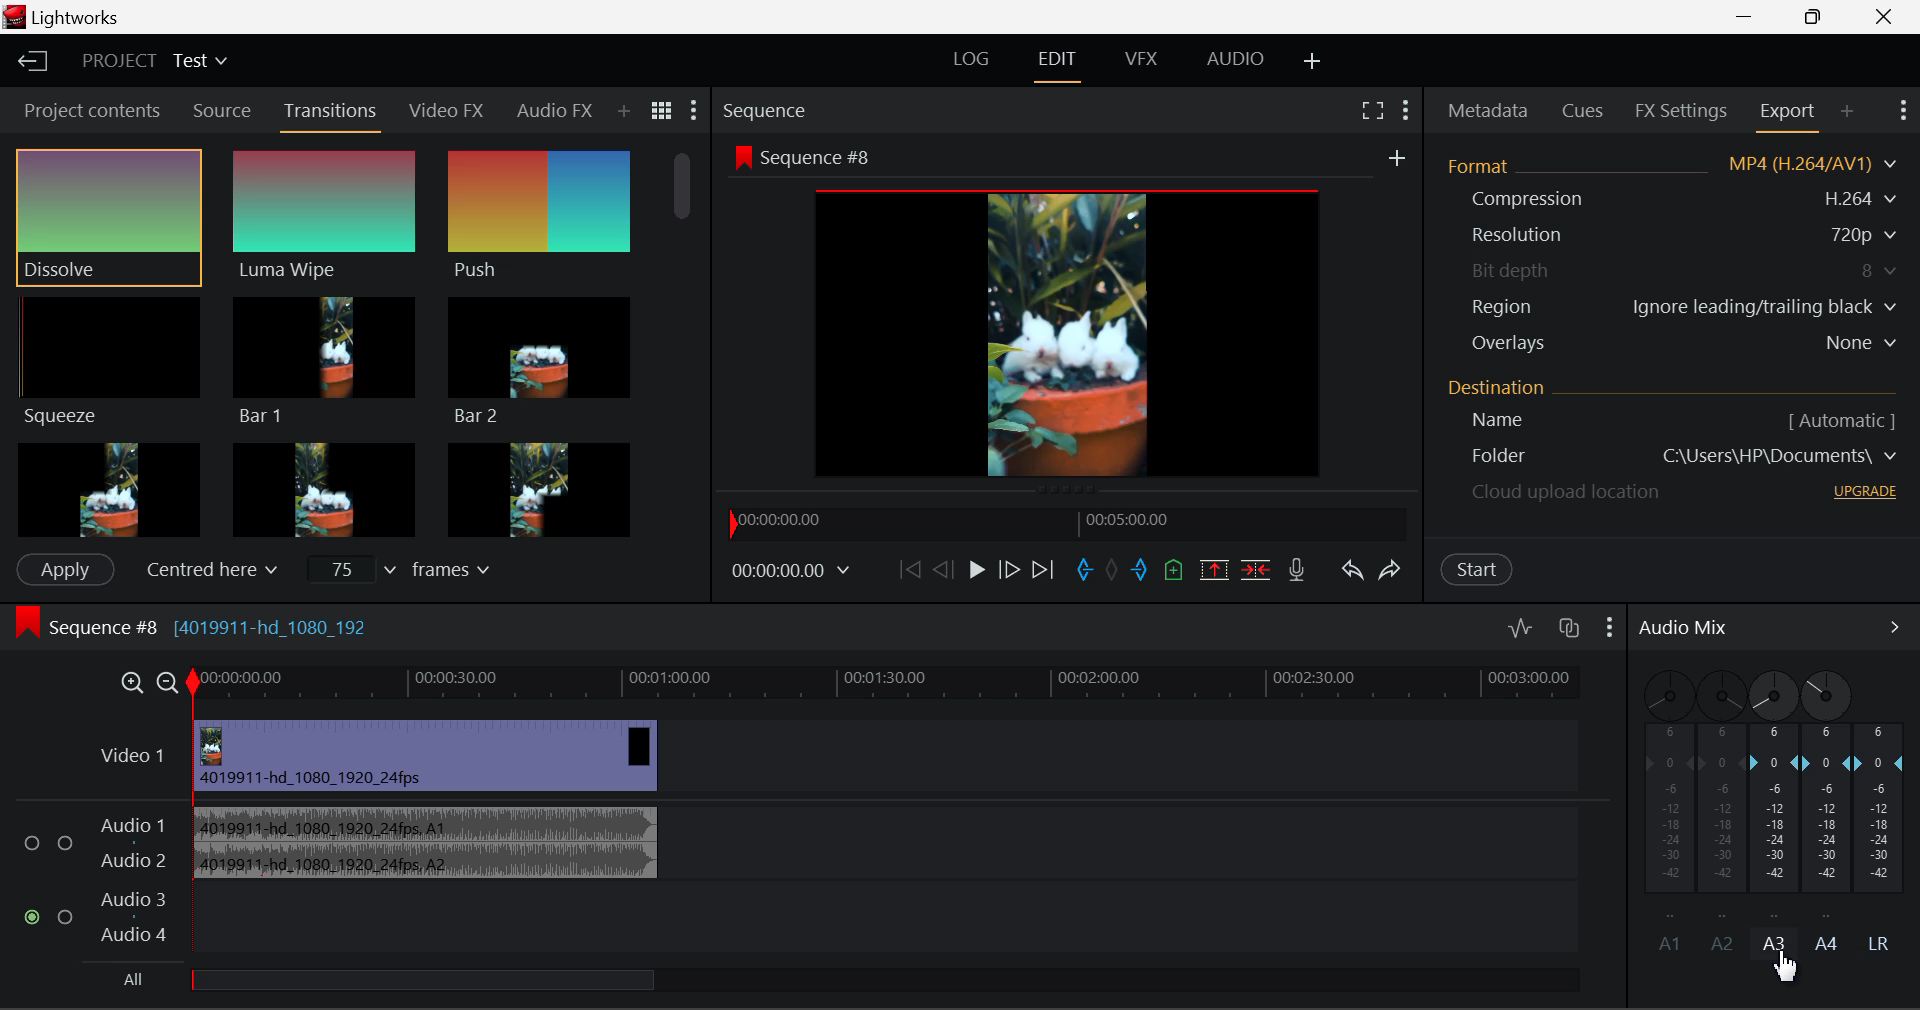 This screenshot has width=1920, height=1010. I want to click on Resolution, so click(1668, 232).